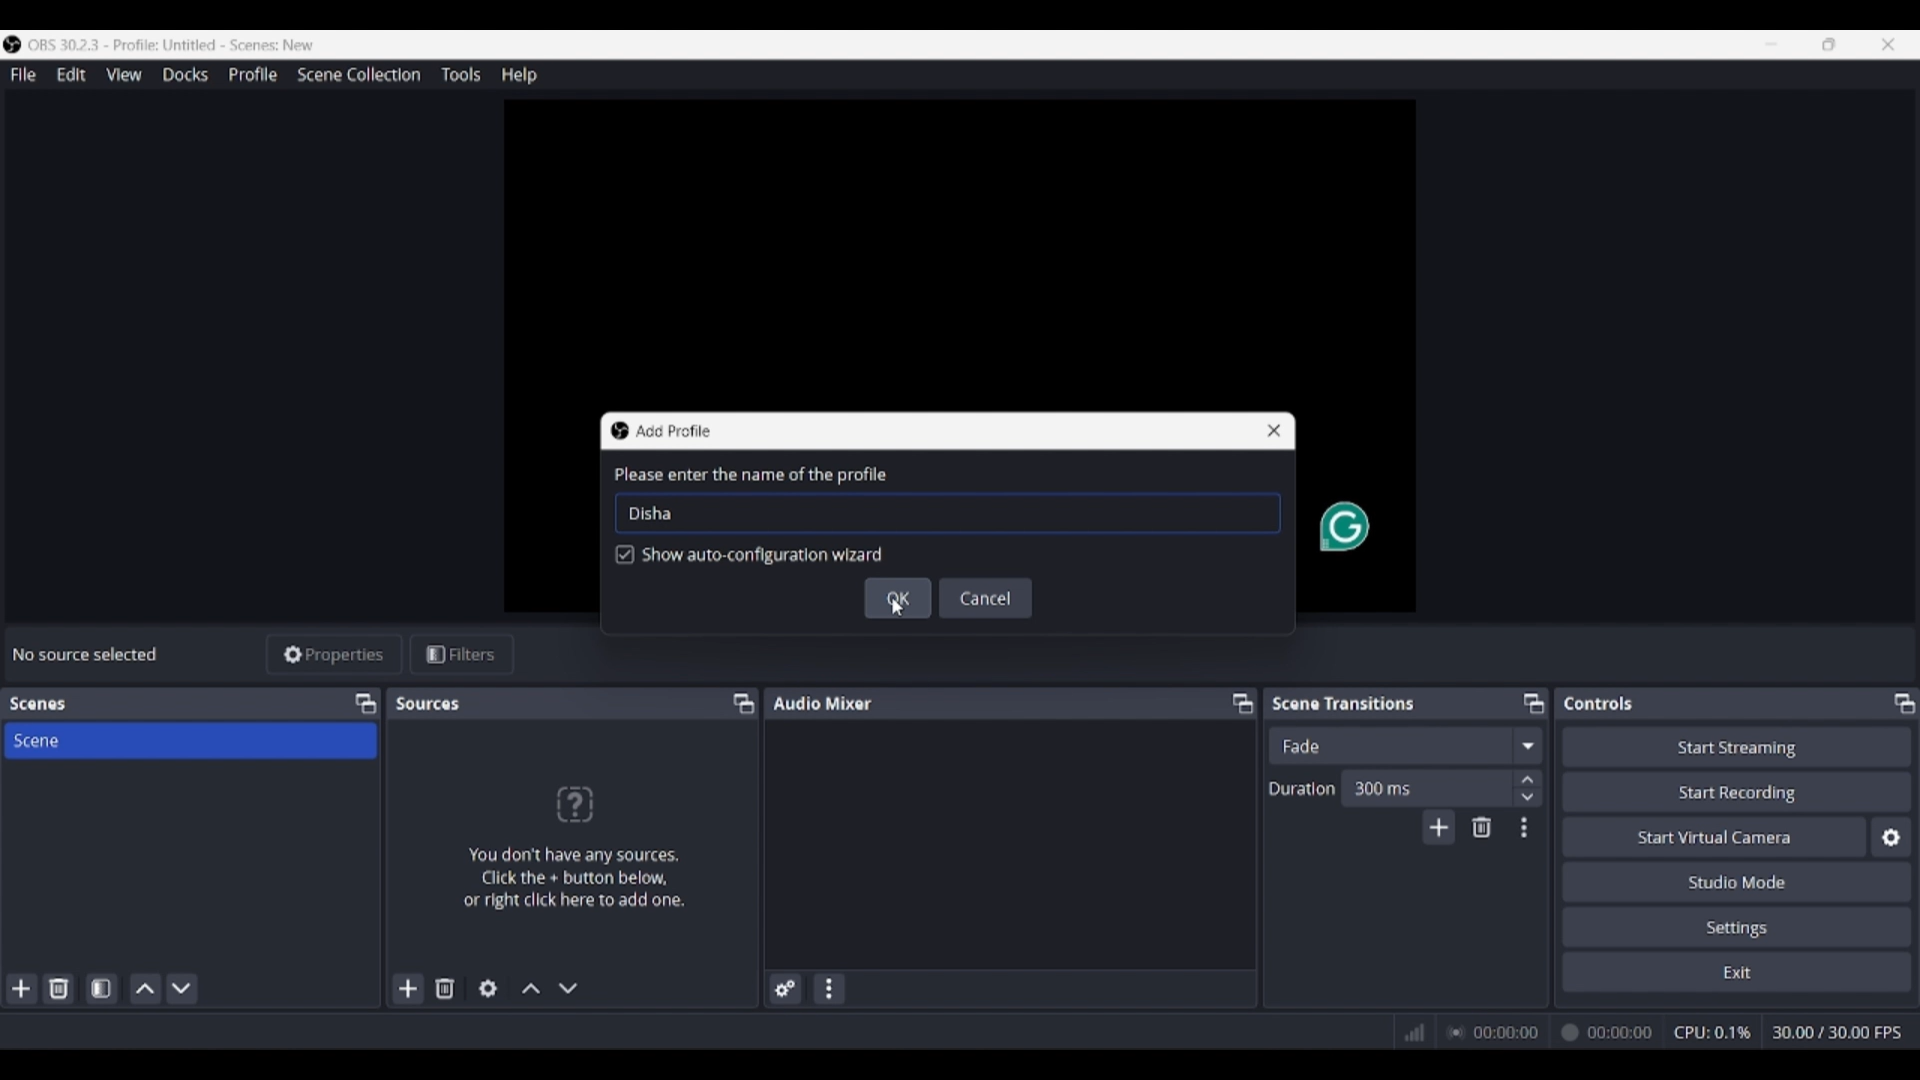 The width and height of the screenshot is (1920, 1080). What do you see at coordinates (181, 989) in the screenshot?
I see `Move scene down` at bounding box center [181, 989].